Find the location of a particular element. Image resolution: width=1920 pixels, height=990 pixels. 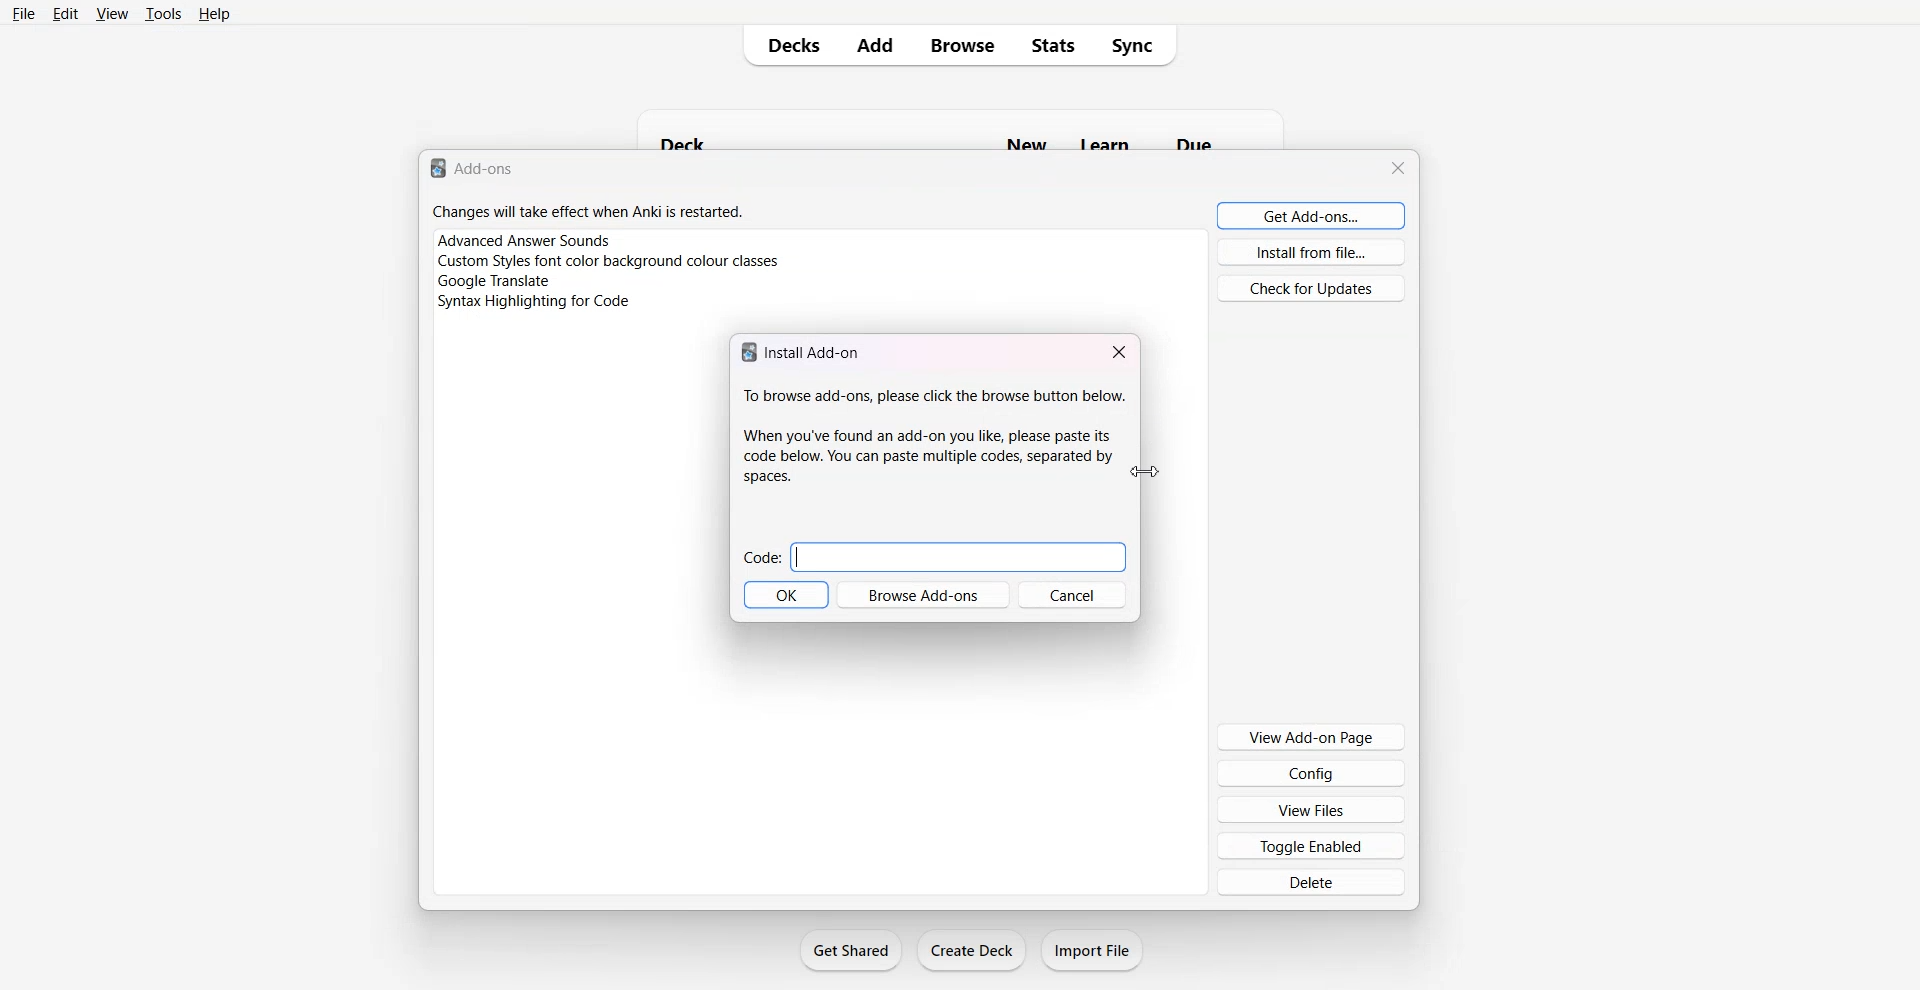

changes will take effect when Anki is restarted. is located at coordinates (588, 211).